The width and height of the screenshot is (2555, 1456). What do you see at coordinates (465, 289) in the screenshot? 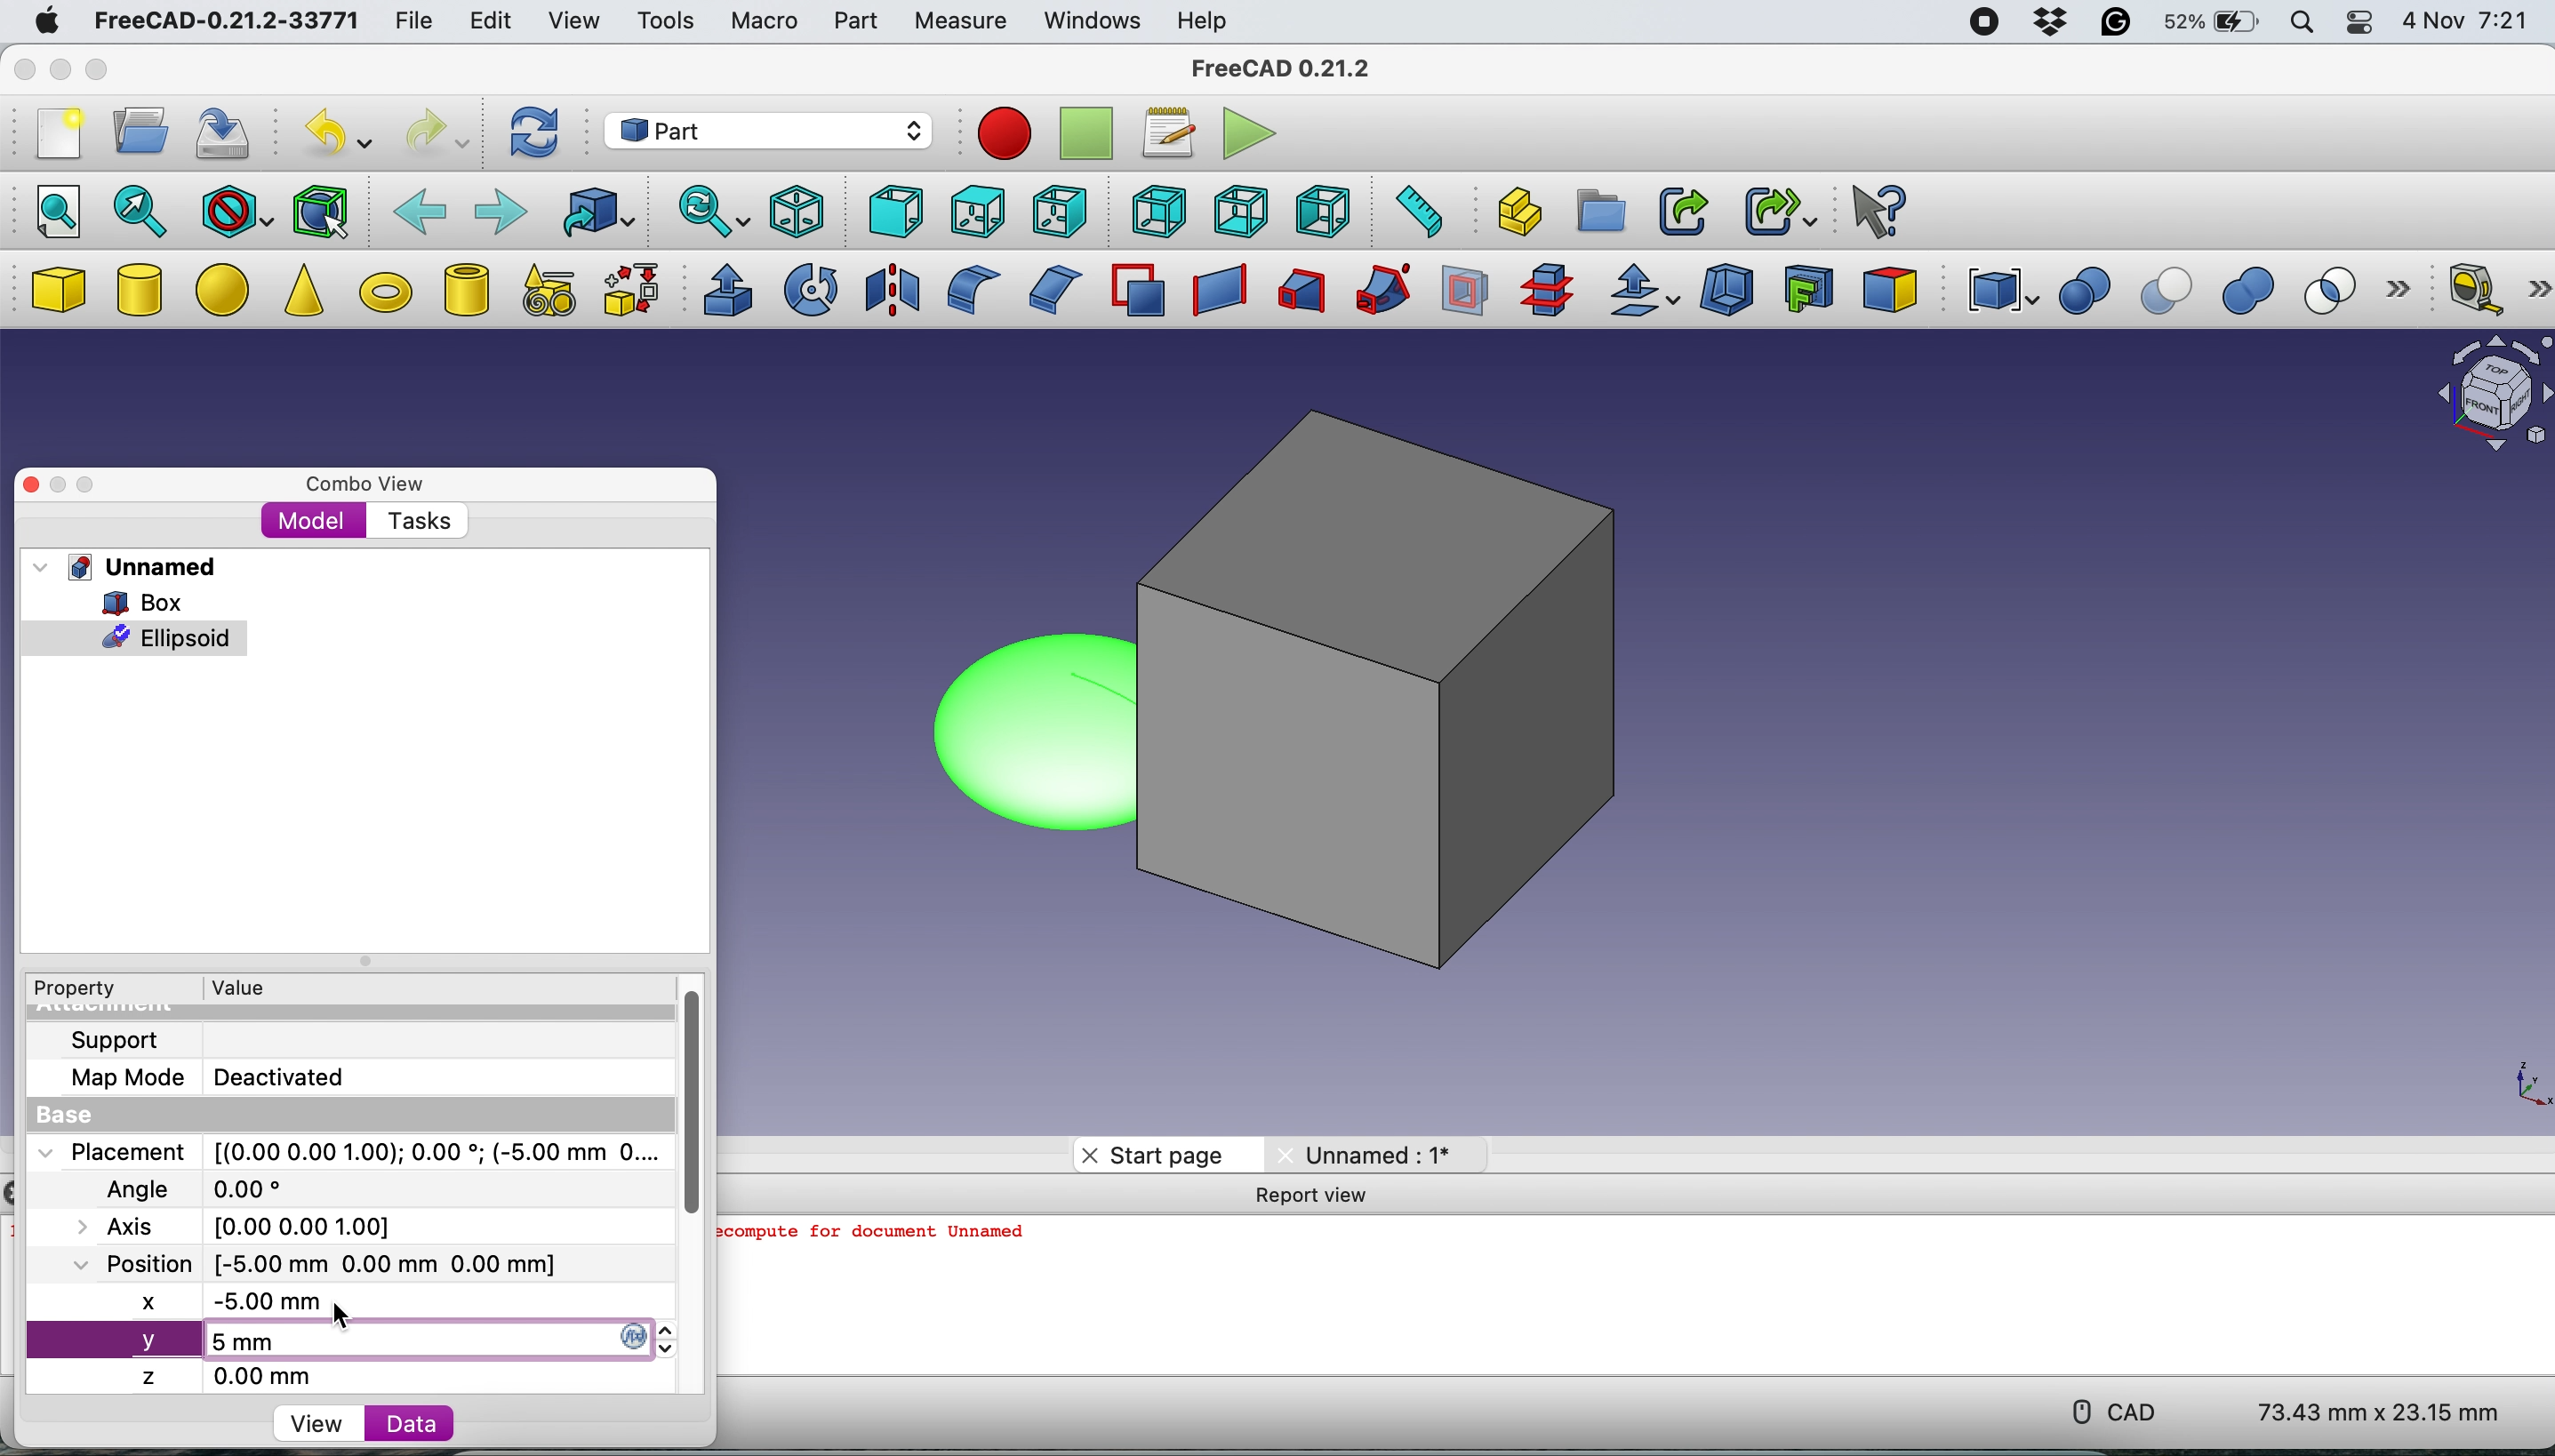
I see `create tube` at bounding box center [465, 289].